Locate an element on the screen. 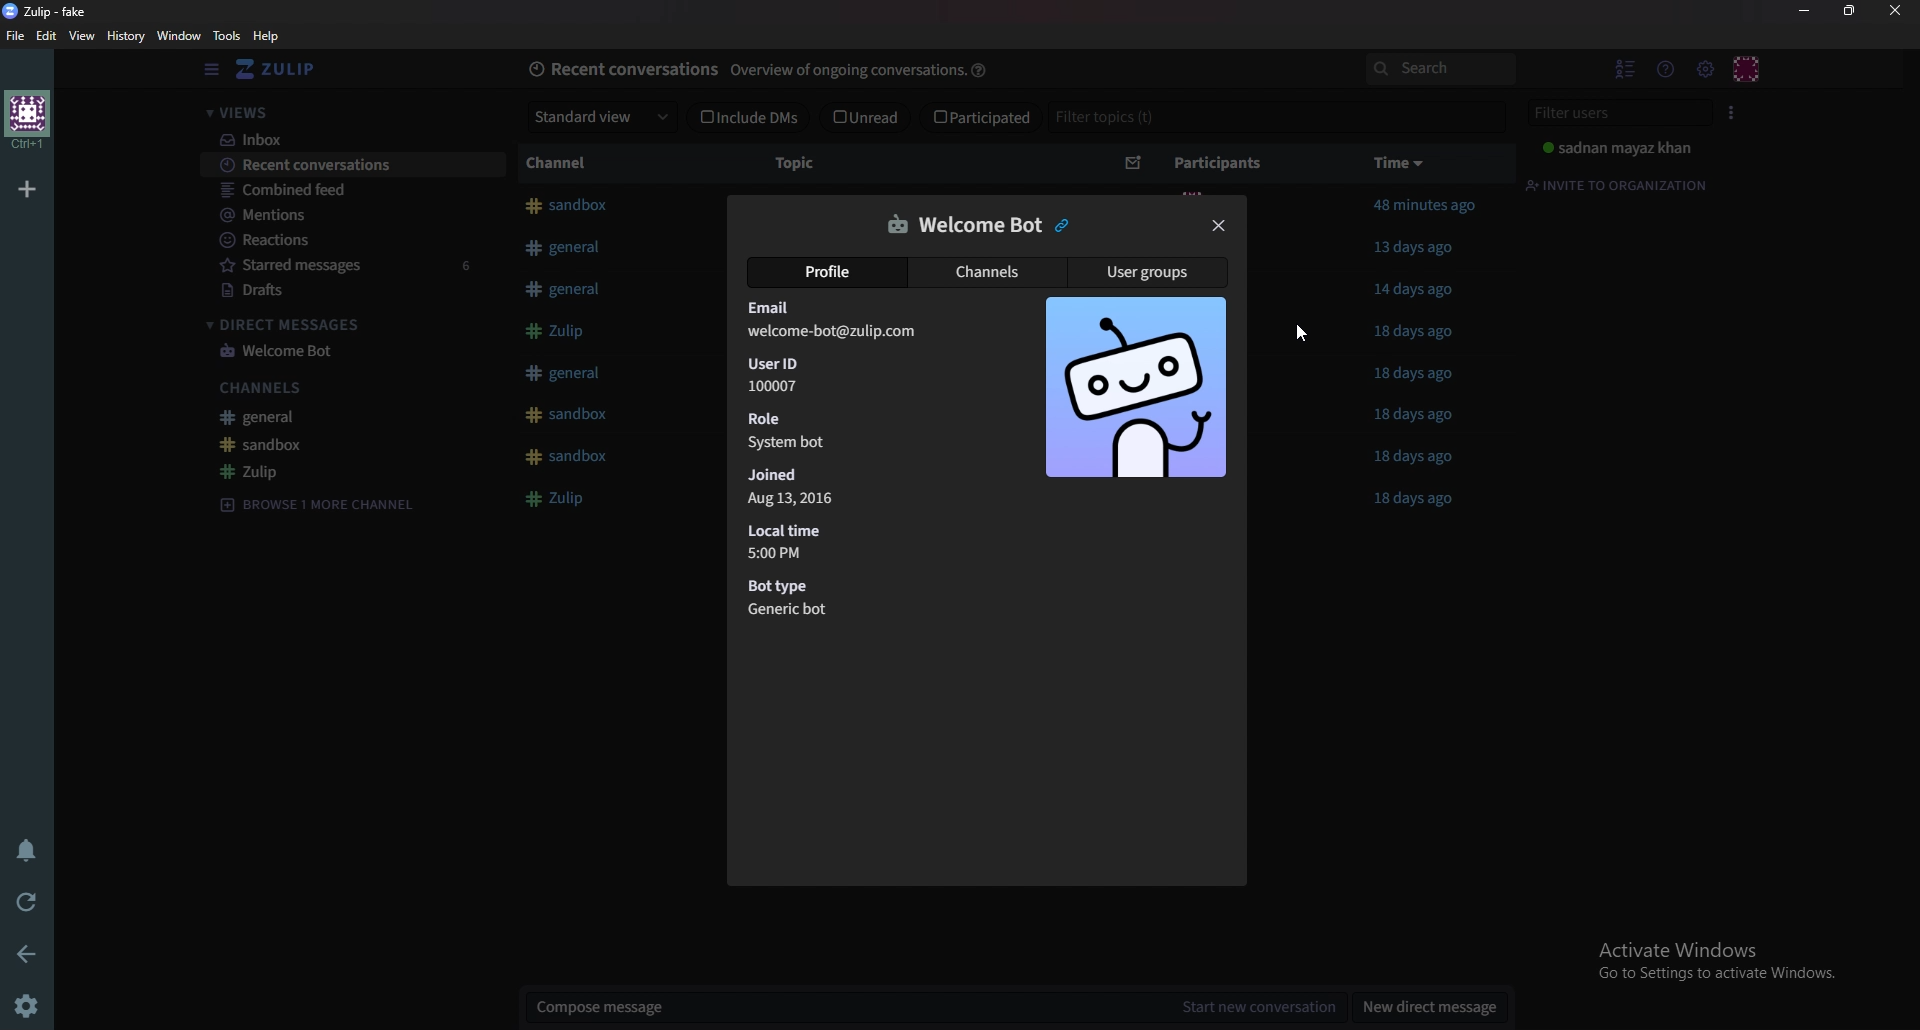 This screenshot has width=1920, height=1030. 18 days ago is located at coordinates (1414, 458).